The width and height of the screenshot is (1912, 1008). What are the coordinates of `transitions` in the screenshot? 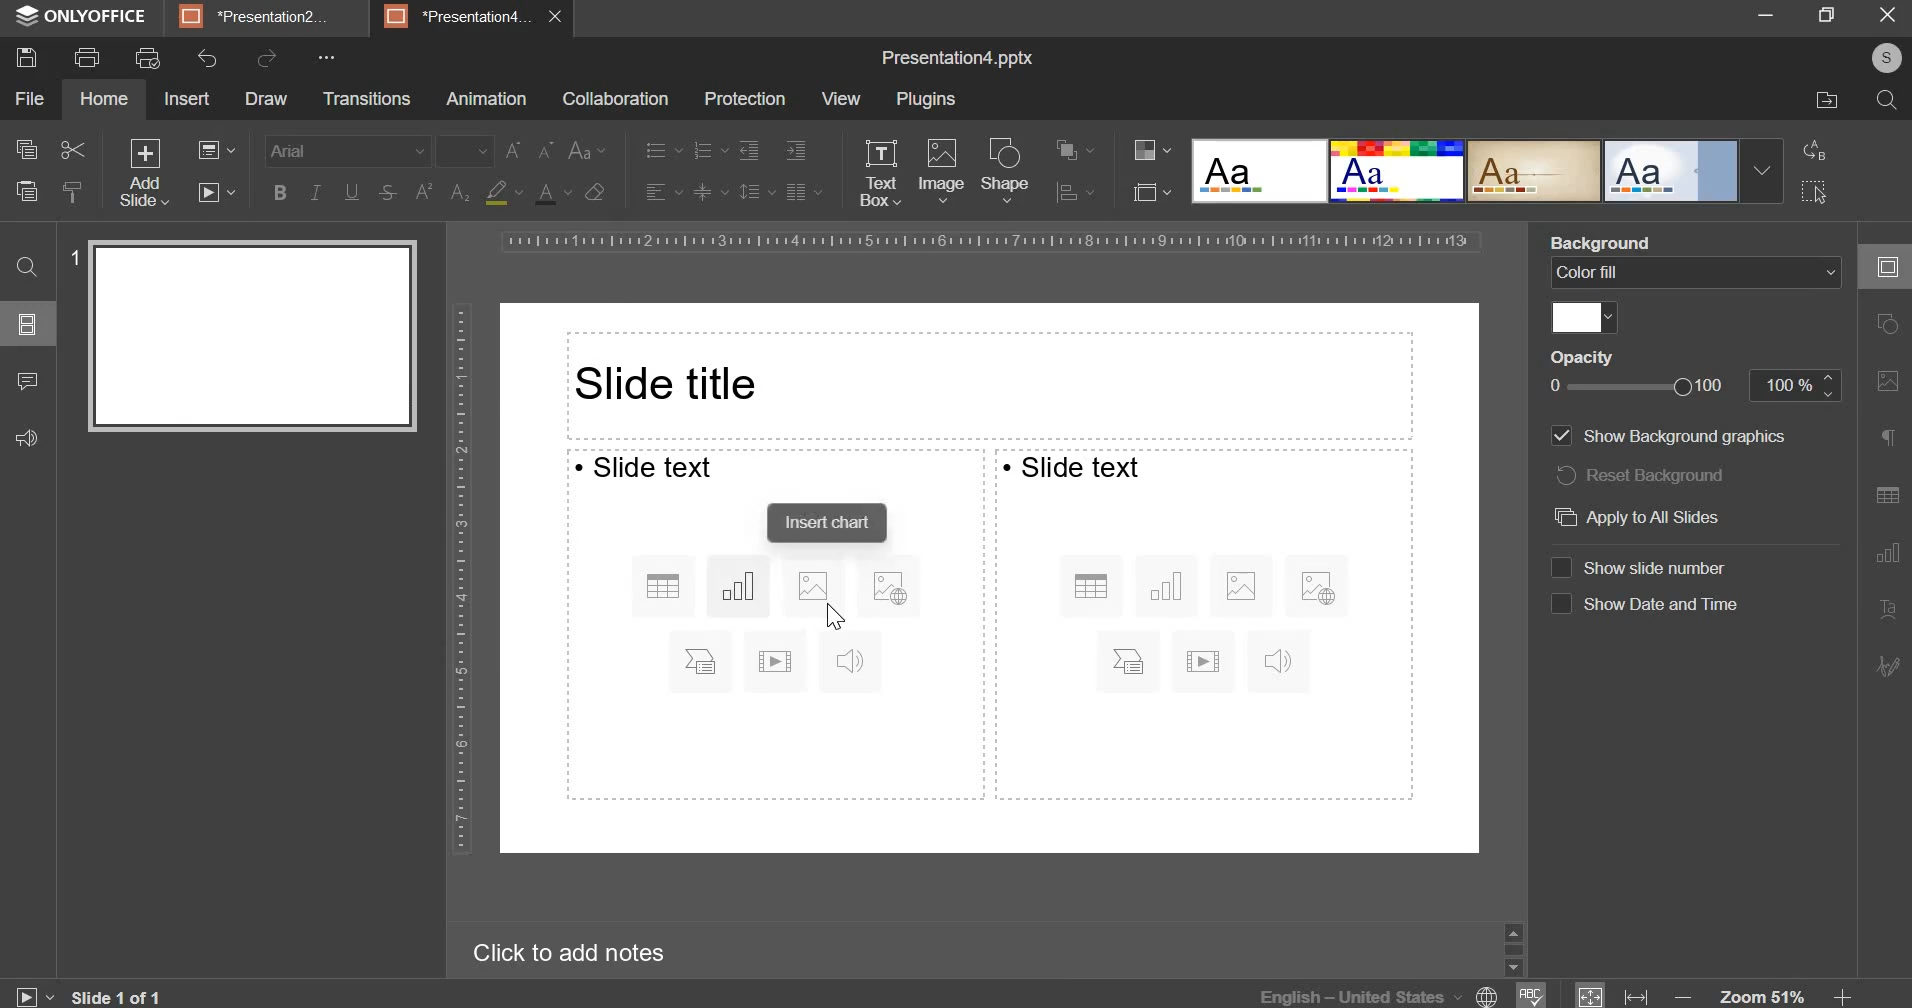 It's located at (368, 99).